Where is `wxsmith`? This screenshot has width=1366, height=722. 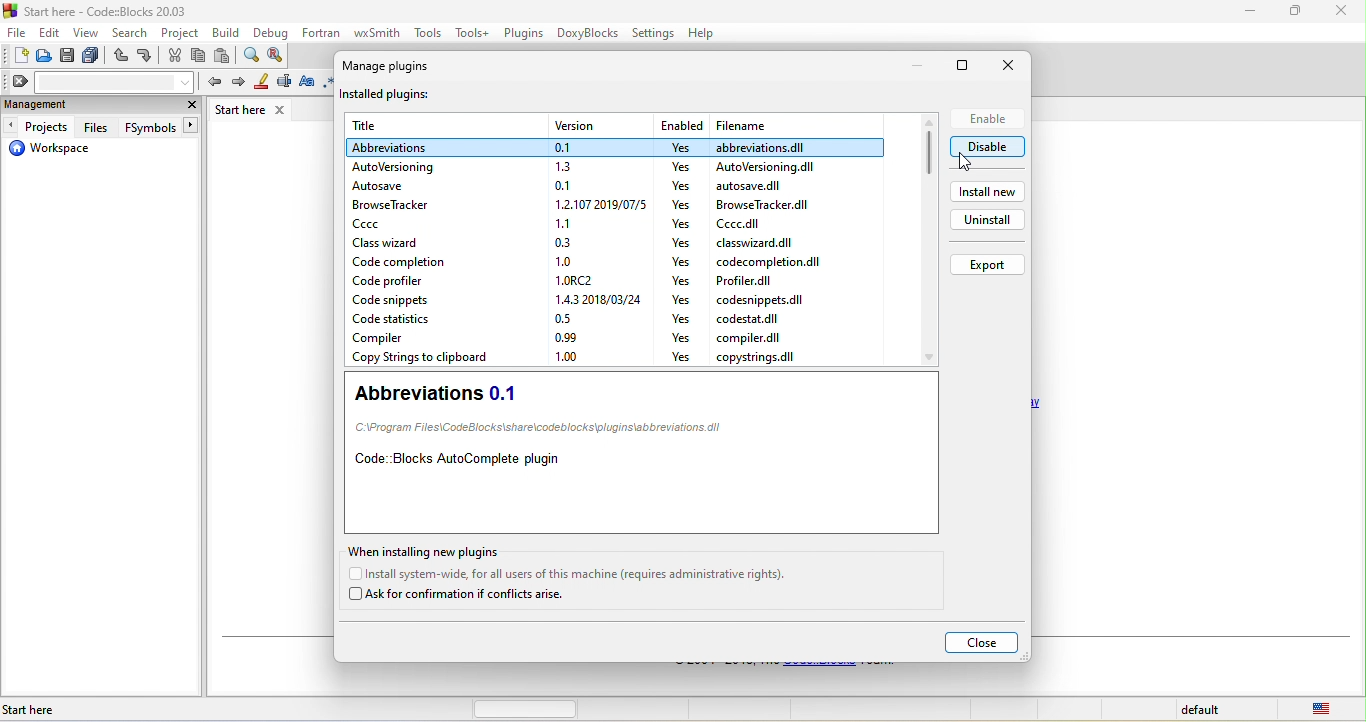
wxsmith is located at coordinates (380, 31).